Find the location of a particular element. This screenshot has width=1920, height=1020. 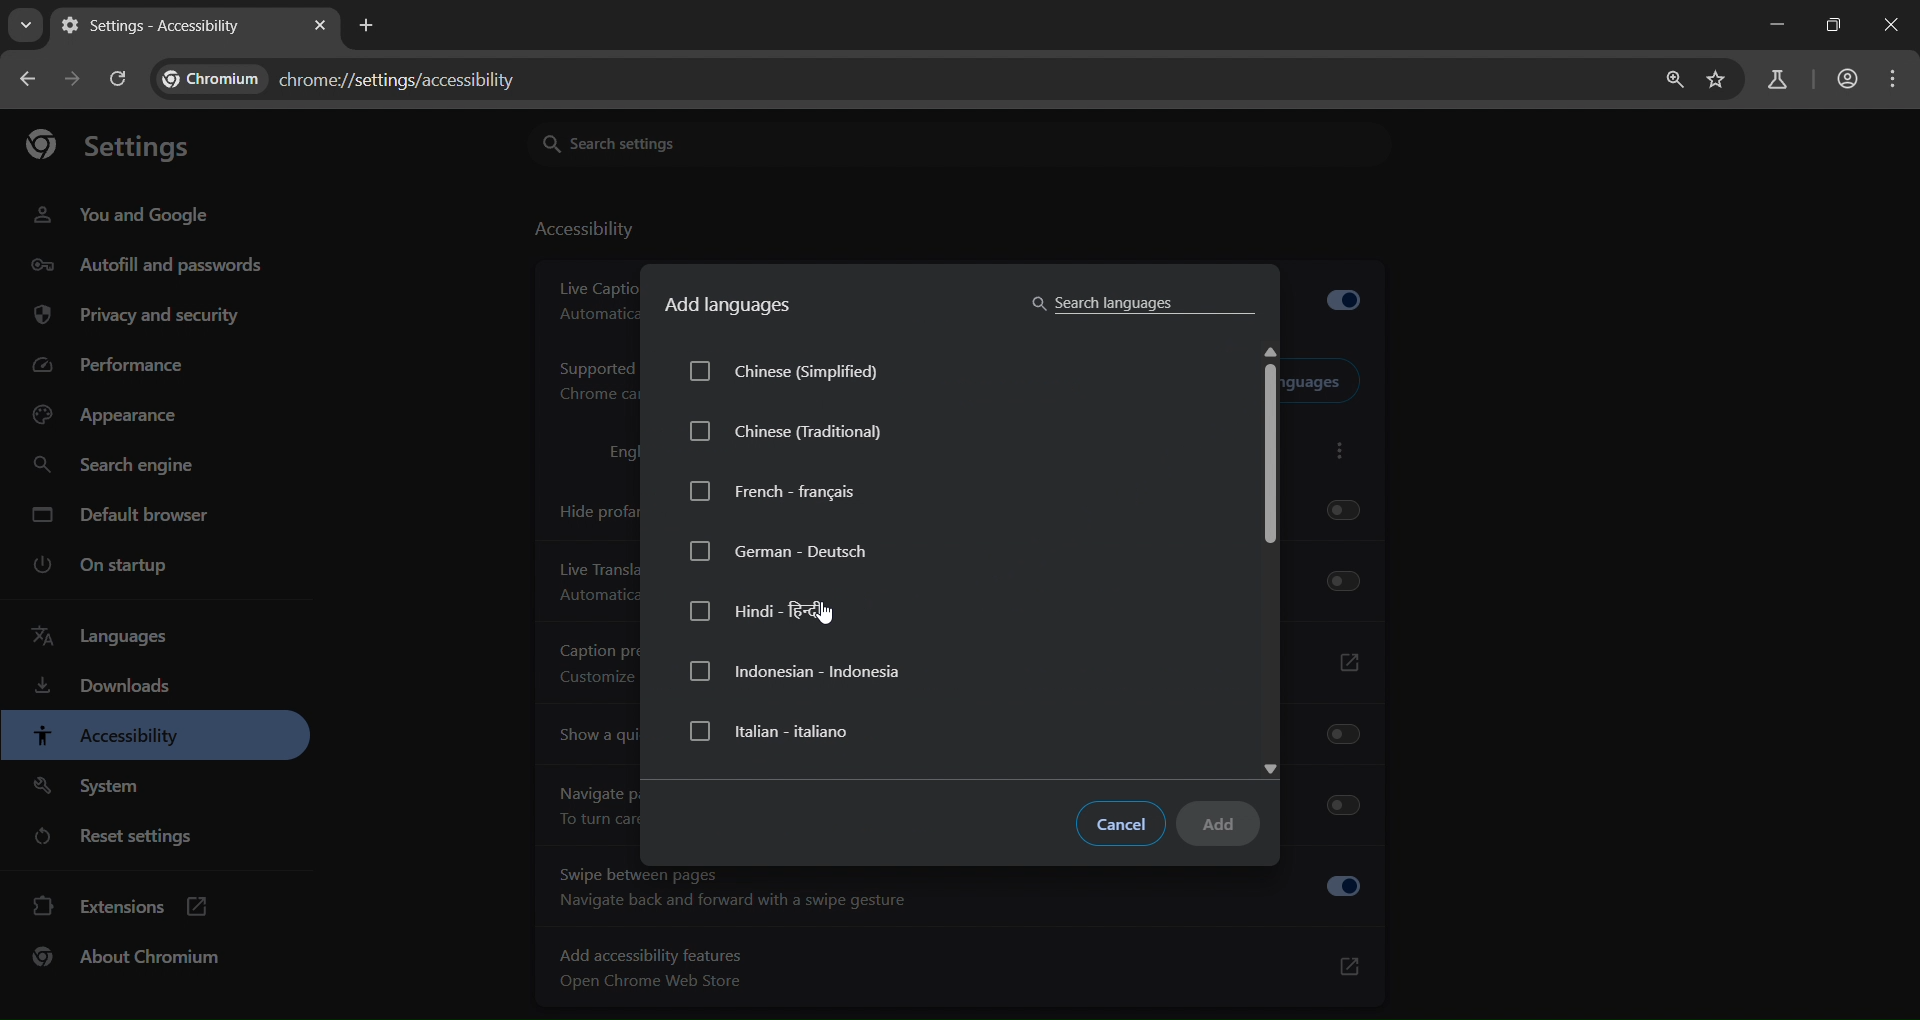

chinese (traditional) is located at coordinates (790, 436).